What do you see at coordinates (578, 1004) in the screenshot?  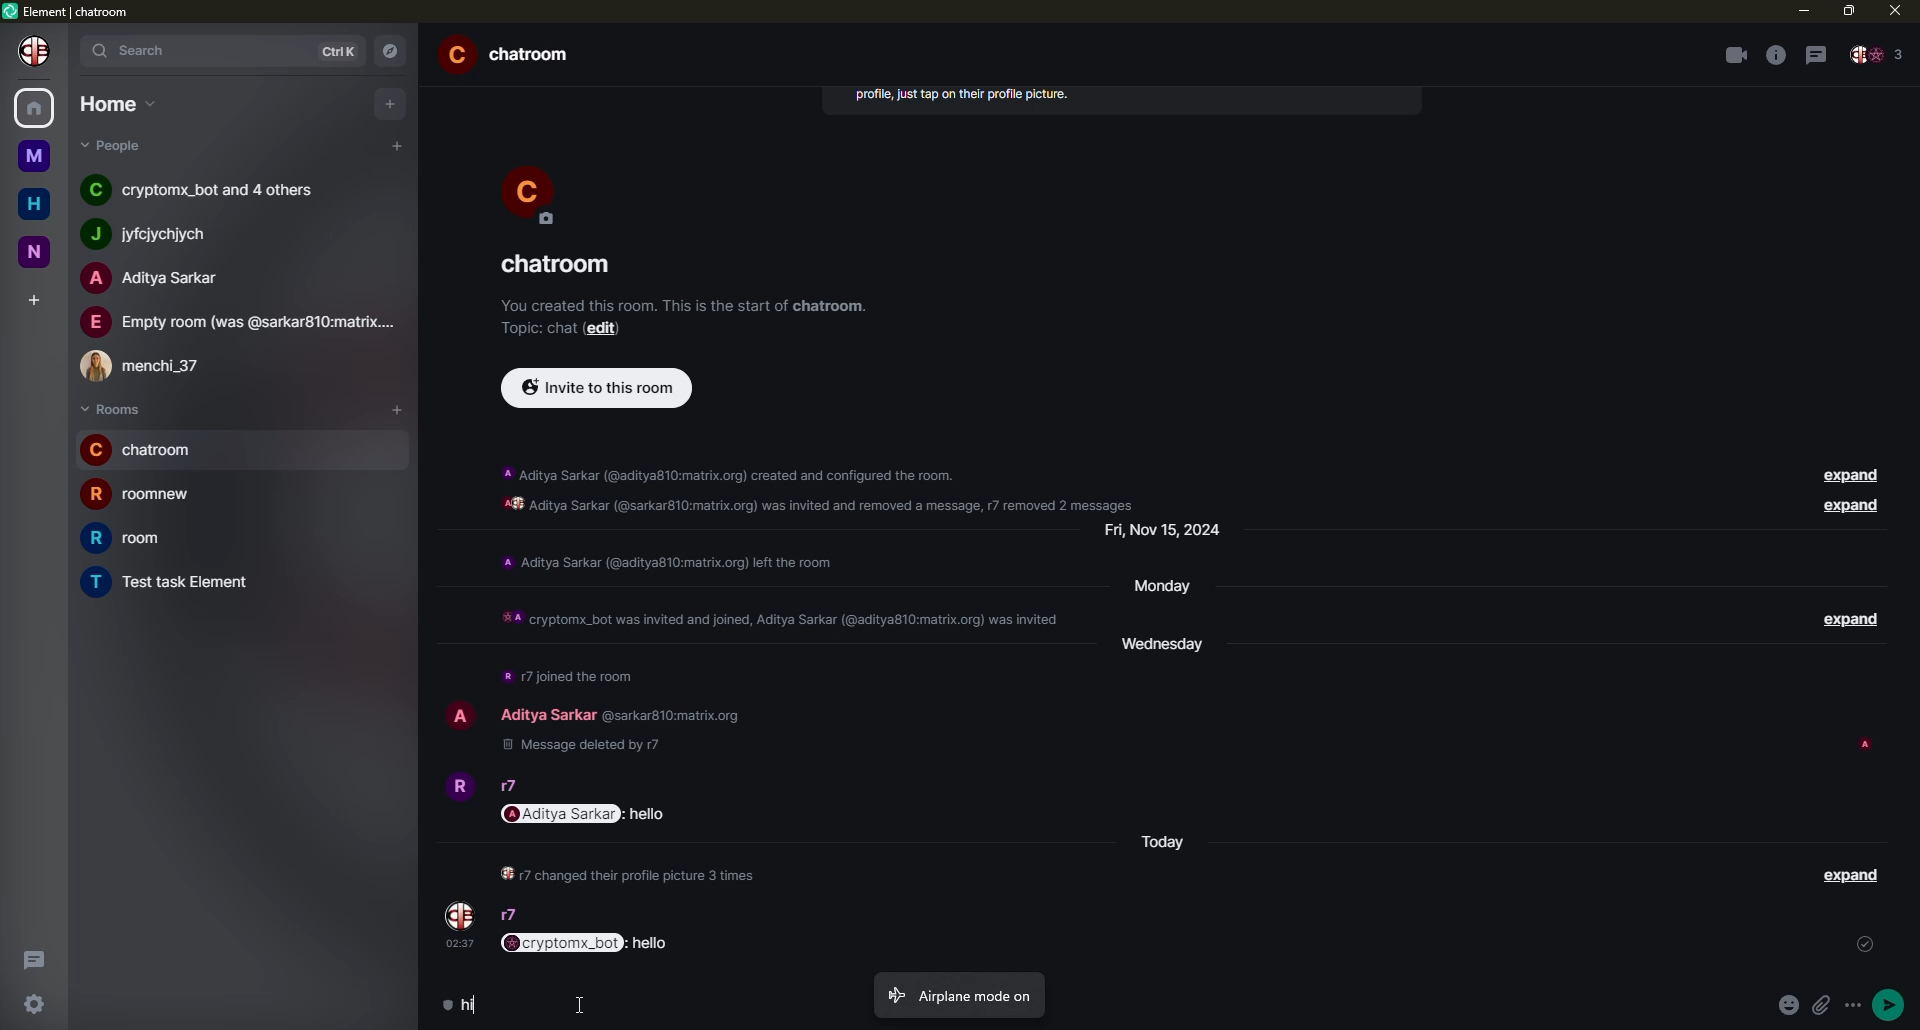 I see `cursor` at bounding box center [578, 1004].